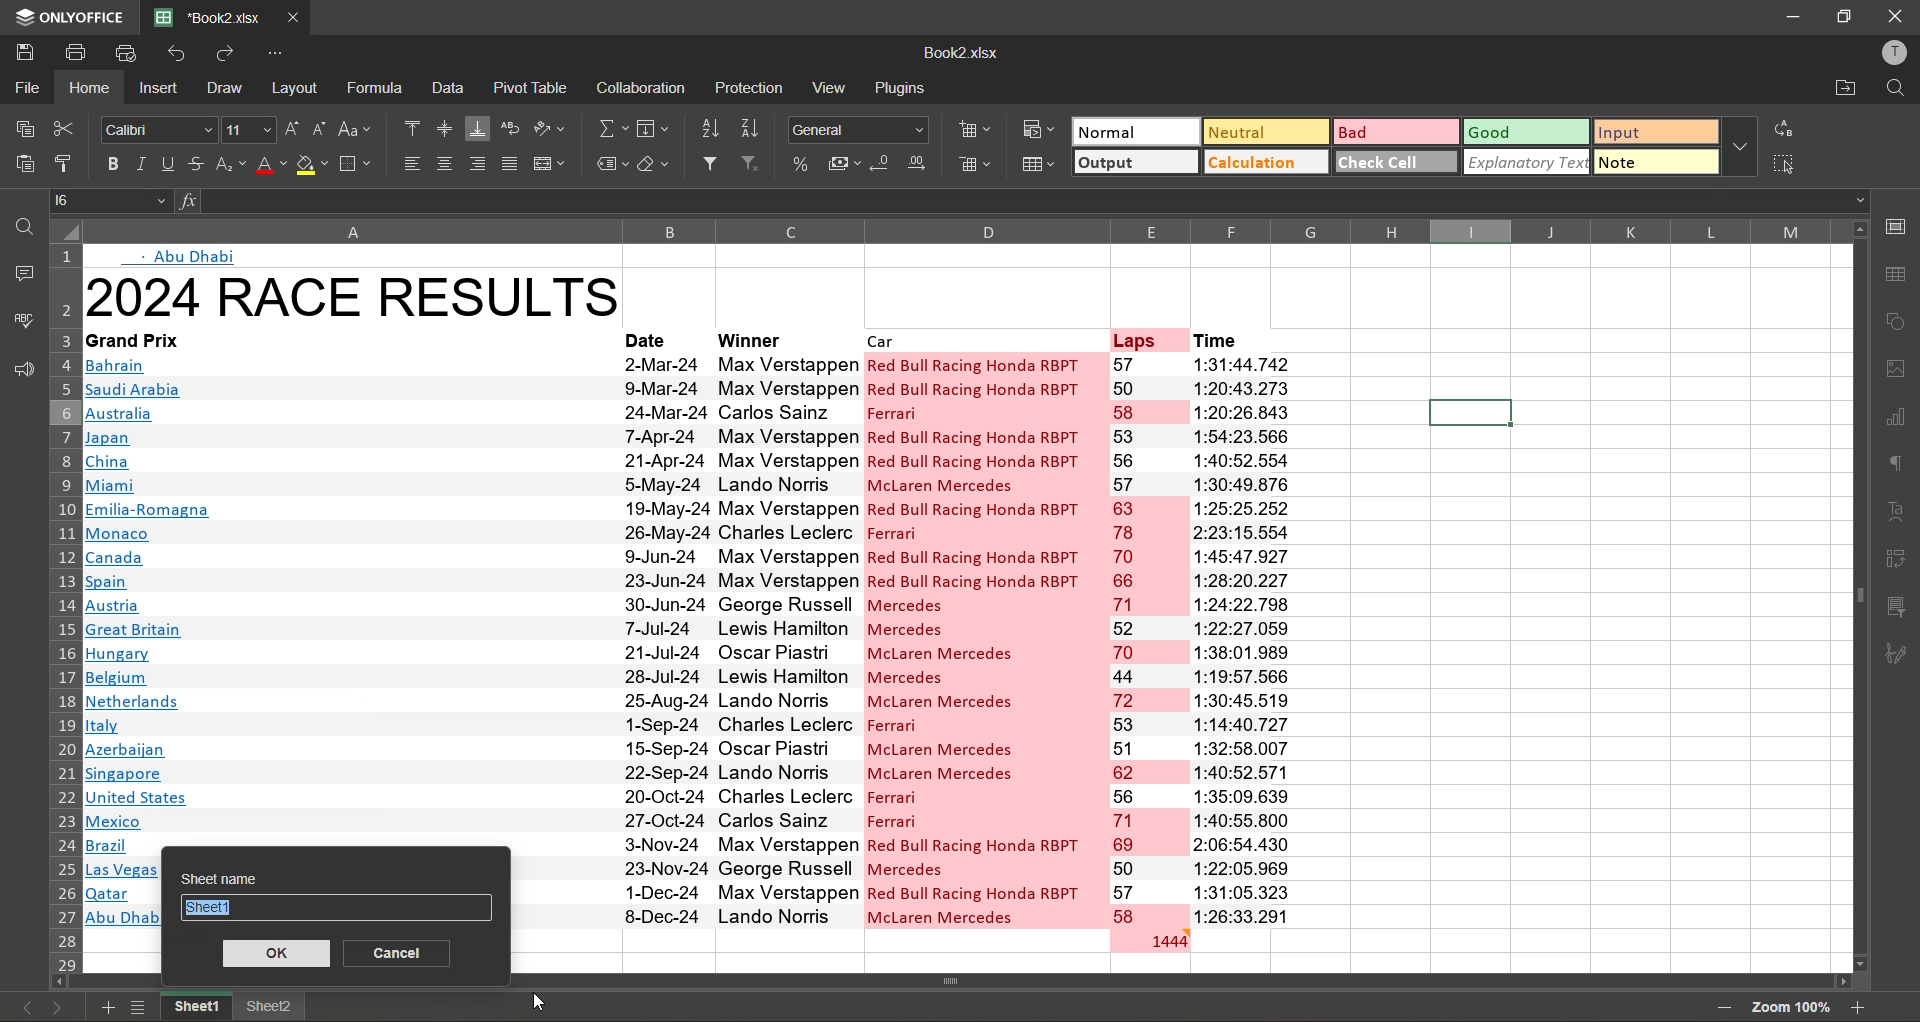 This screenshot has height=1022, width=1920. What do you see at coordinates (298, 88) in the screenshot?
I see `layout` at bounding box center [298, 88].